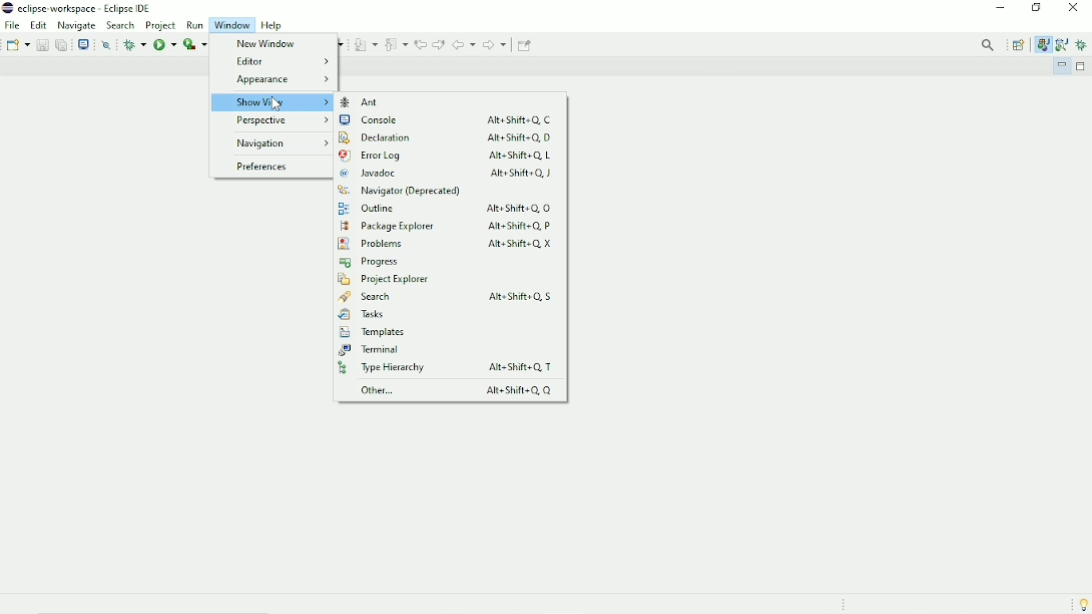 The width and height of the screenshot is (1092, 614). I want to click on File, so click(12, 25).